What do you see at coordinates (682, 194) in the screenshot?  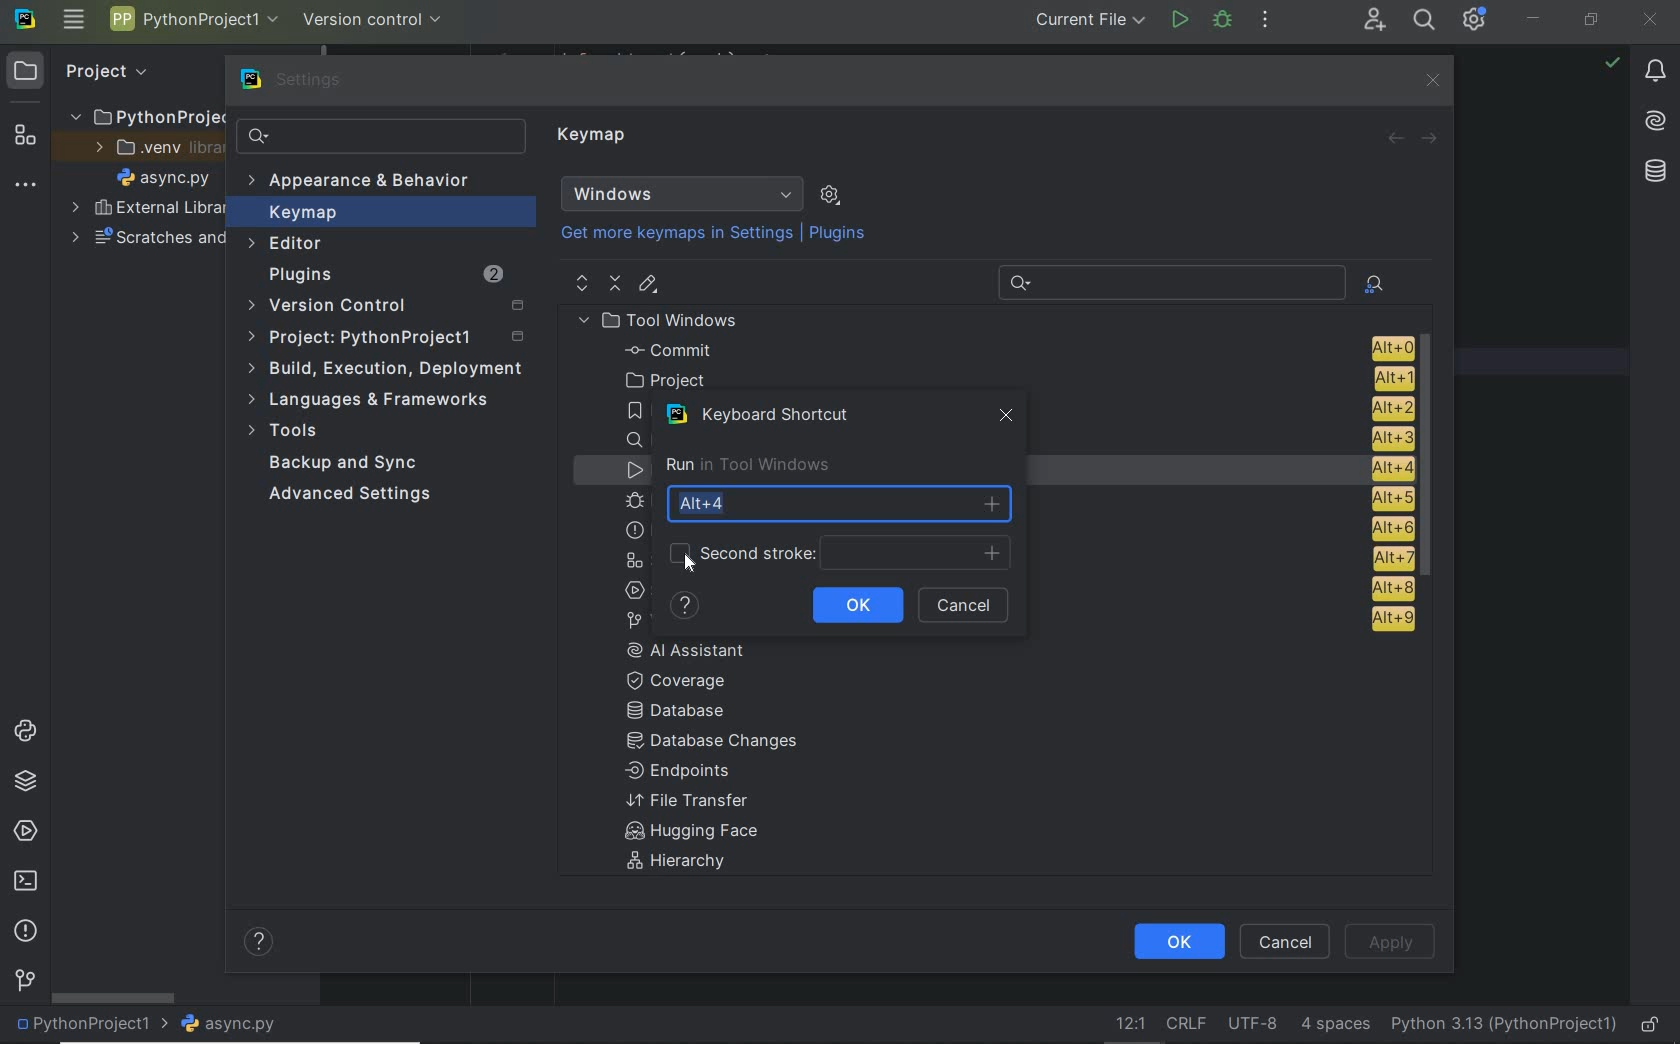 I see `Windows` at bounding box center [682, 194].